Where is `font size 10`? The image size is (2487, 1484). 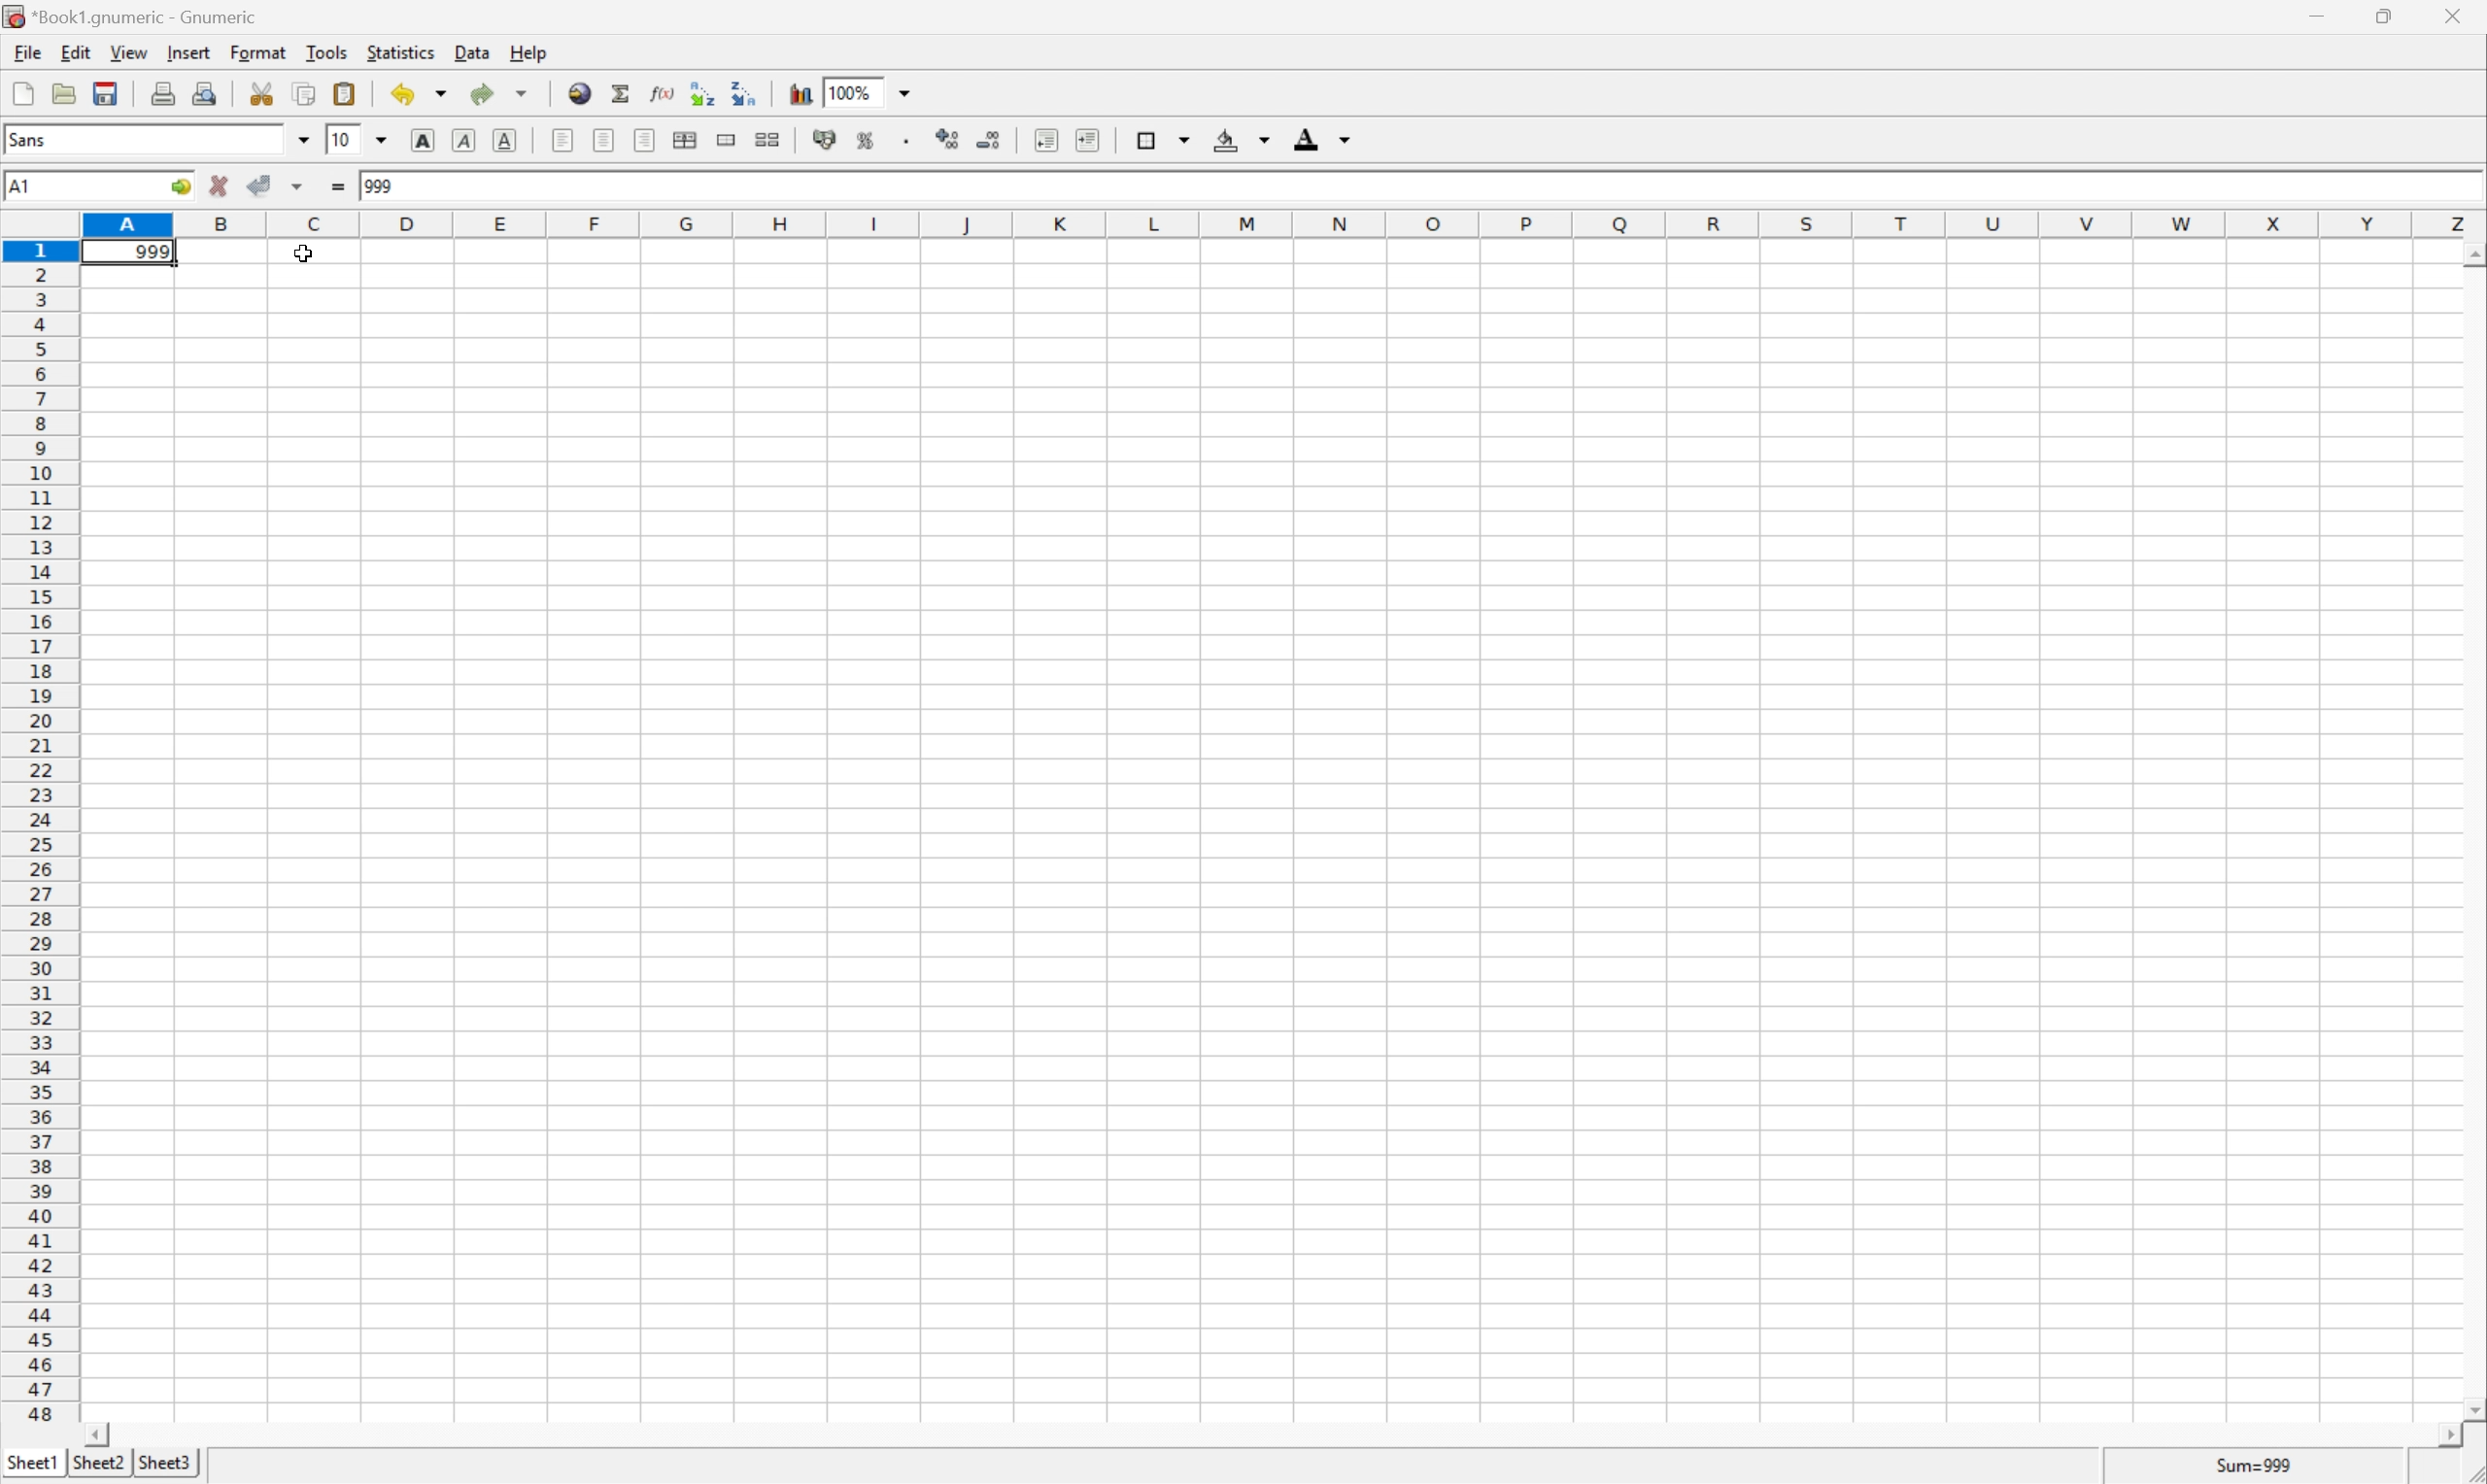 font size 10 is located at coordinates (359, 140).